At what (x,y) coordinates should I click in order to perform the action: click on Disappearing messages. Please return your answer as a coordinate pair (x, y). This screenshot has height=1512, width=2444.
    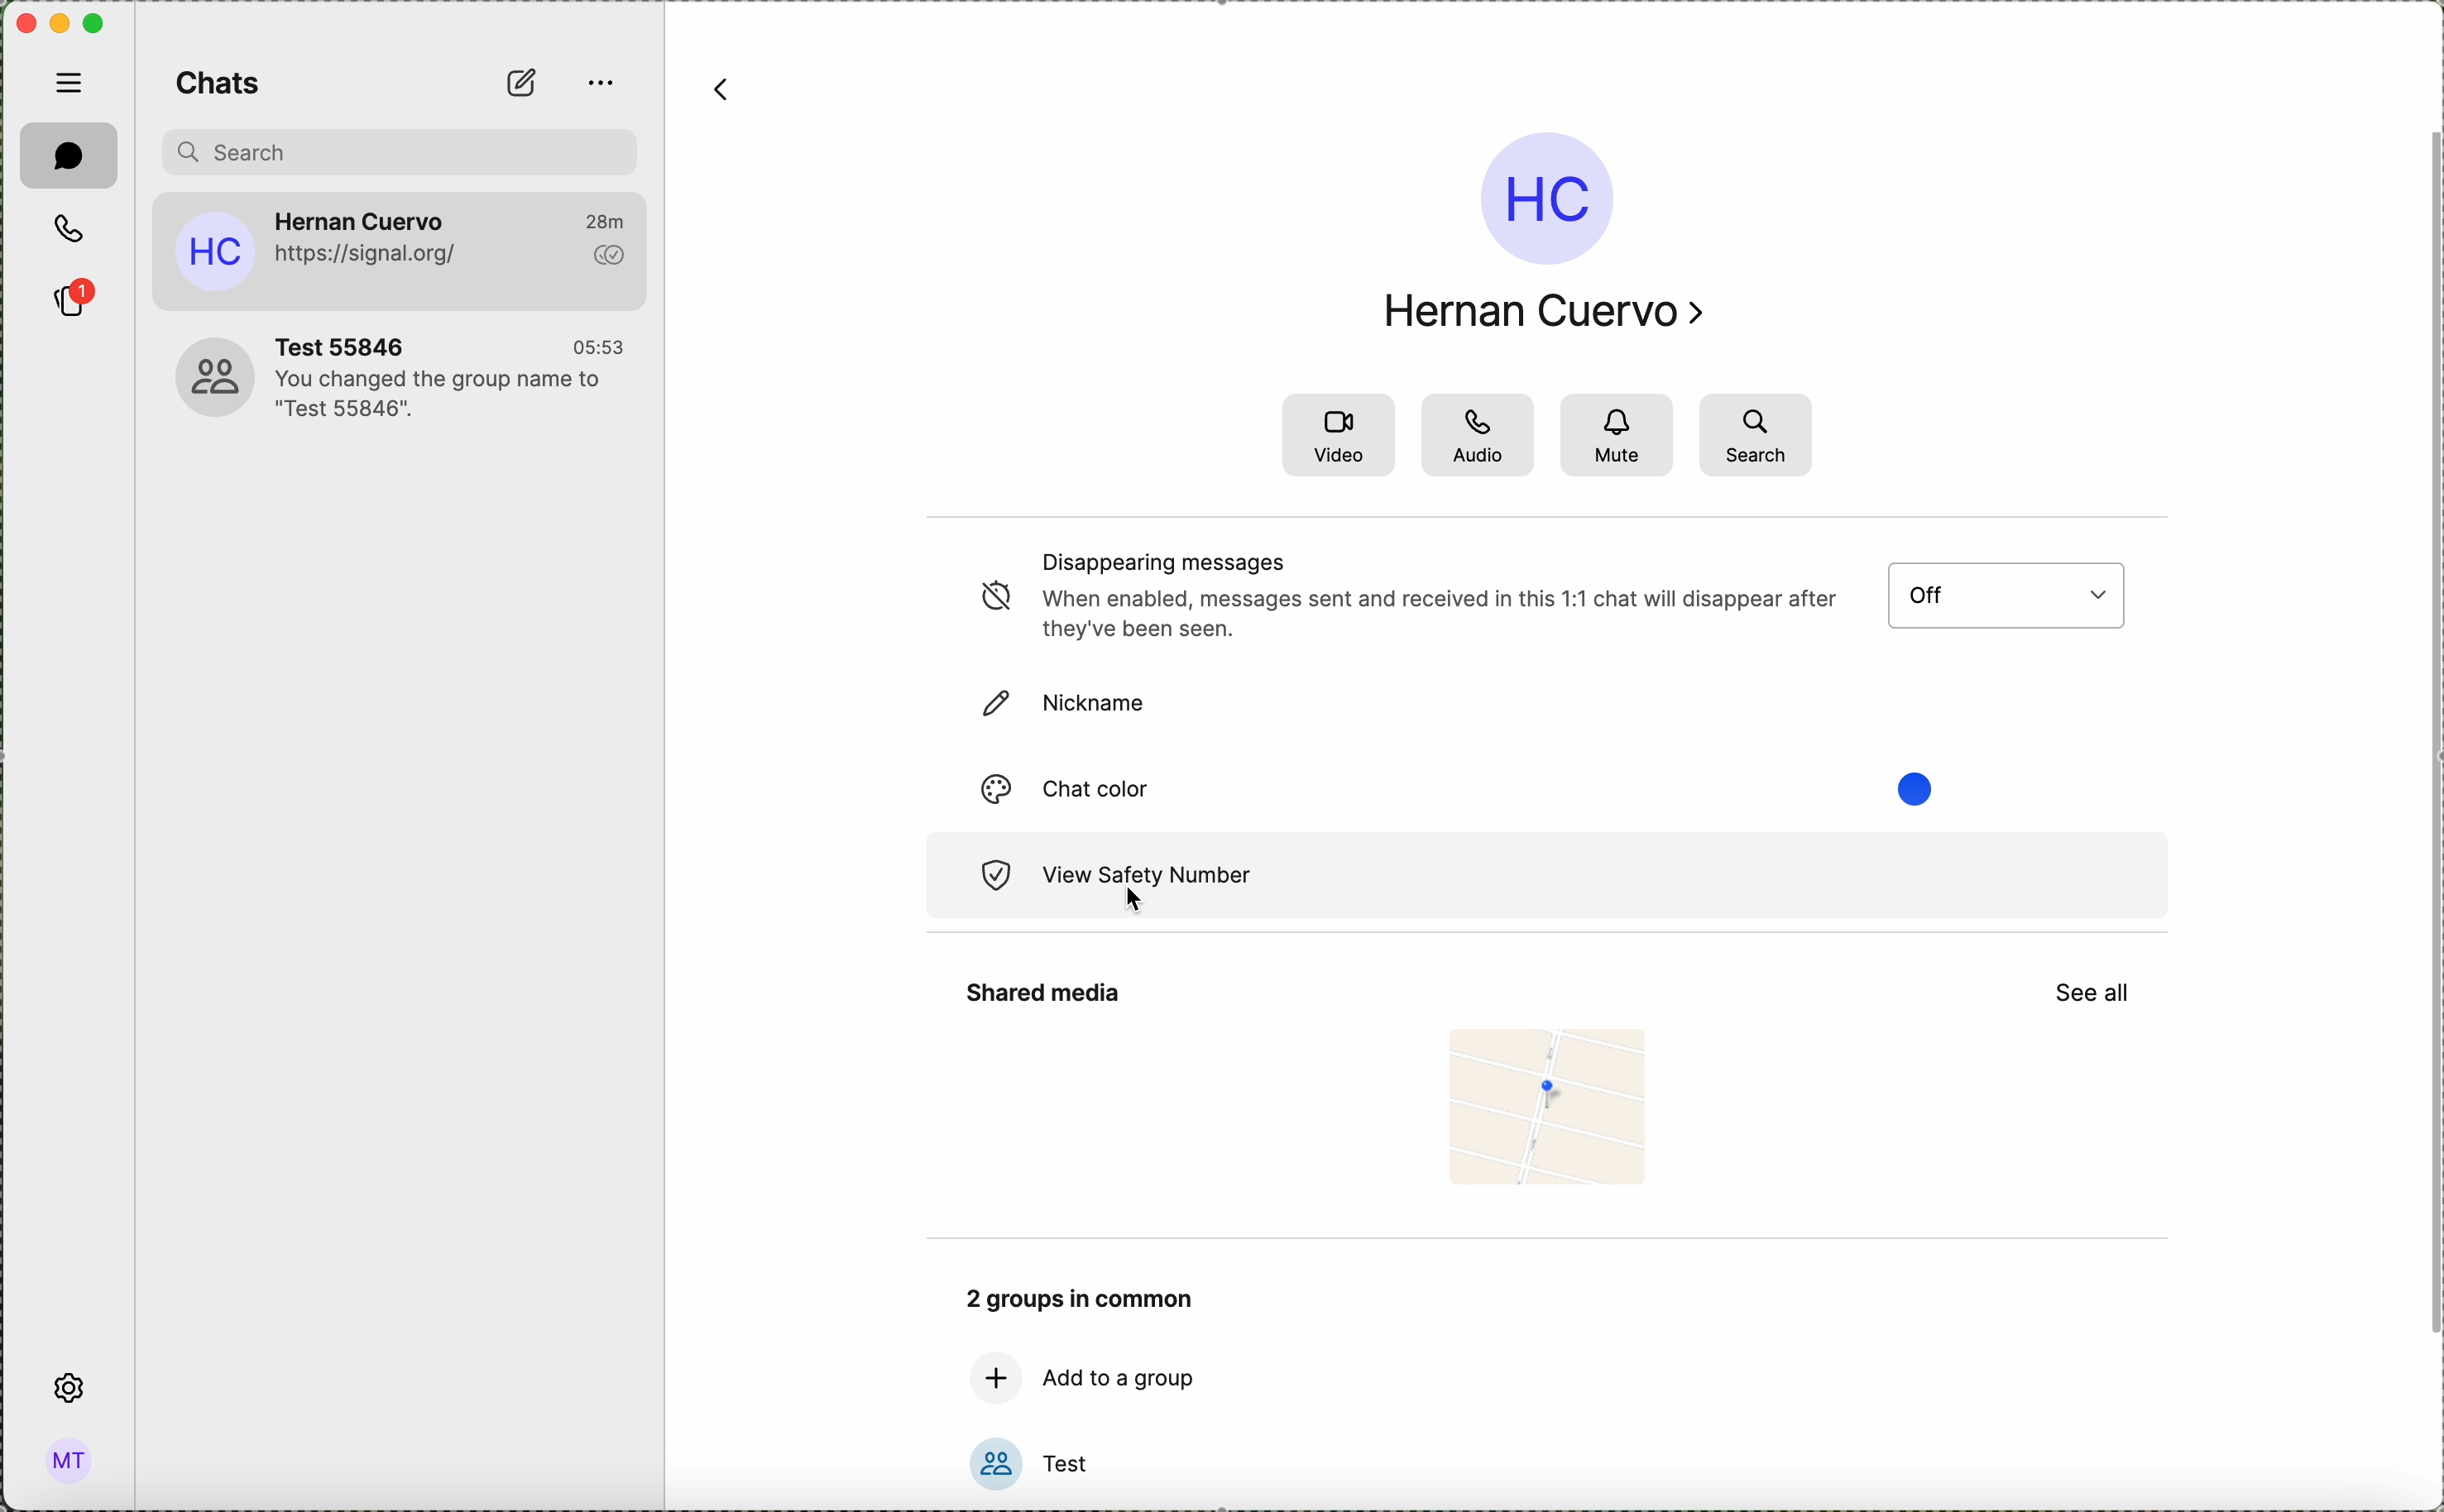
    Looking at the image, I should click on (1166, 561).